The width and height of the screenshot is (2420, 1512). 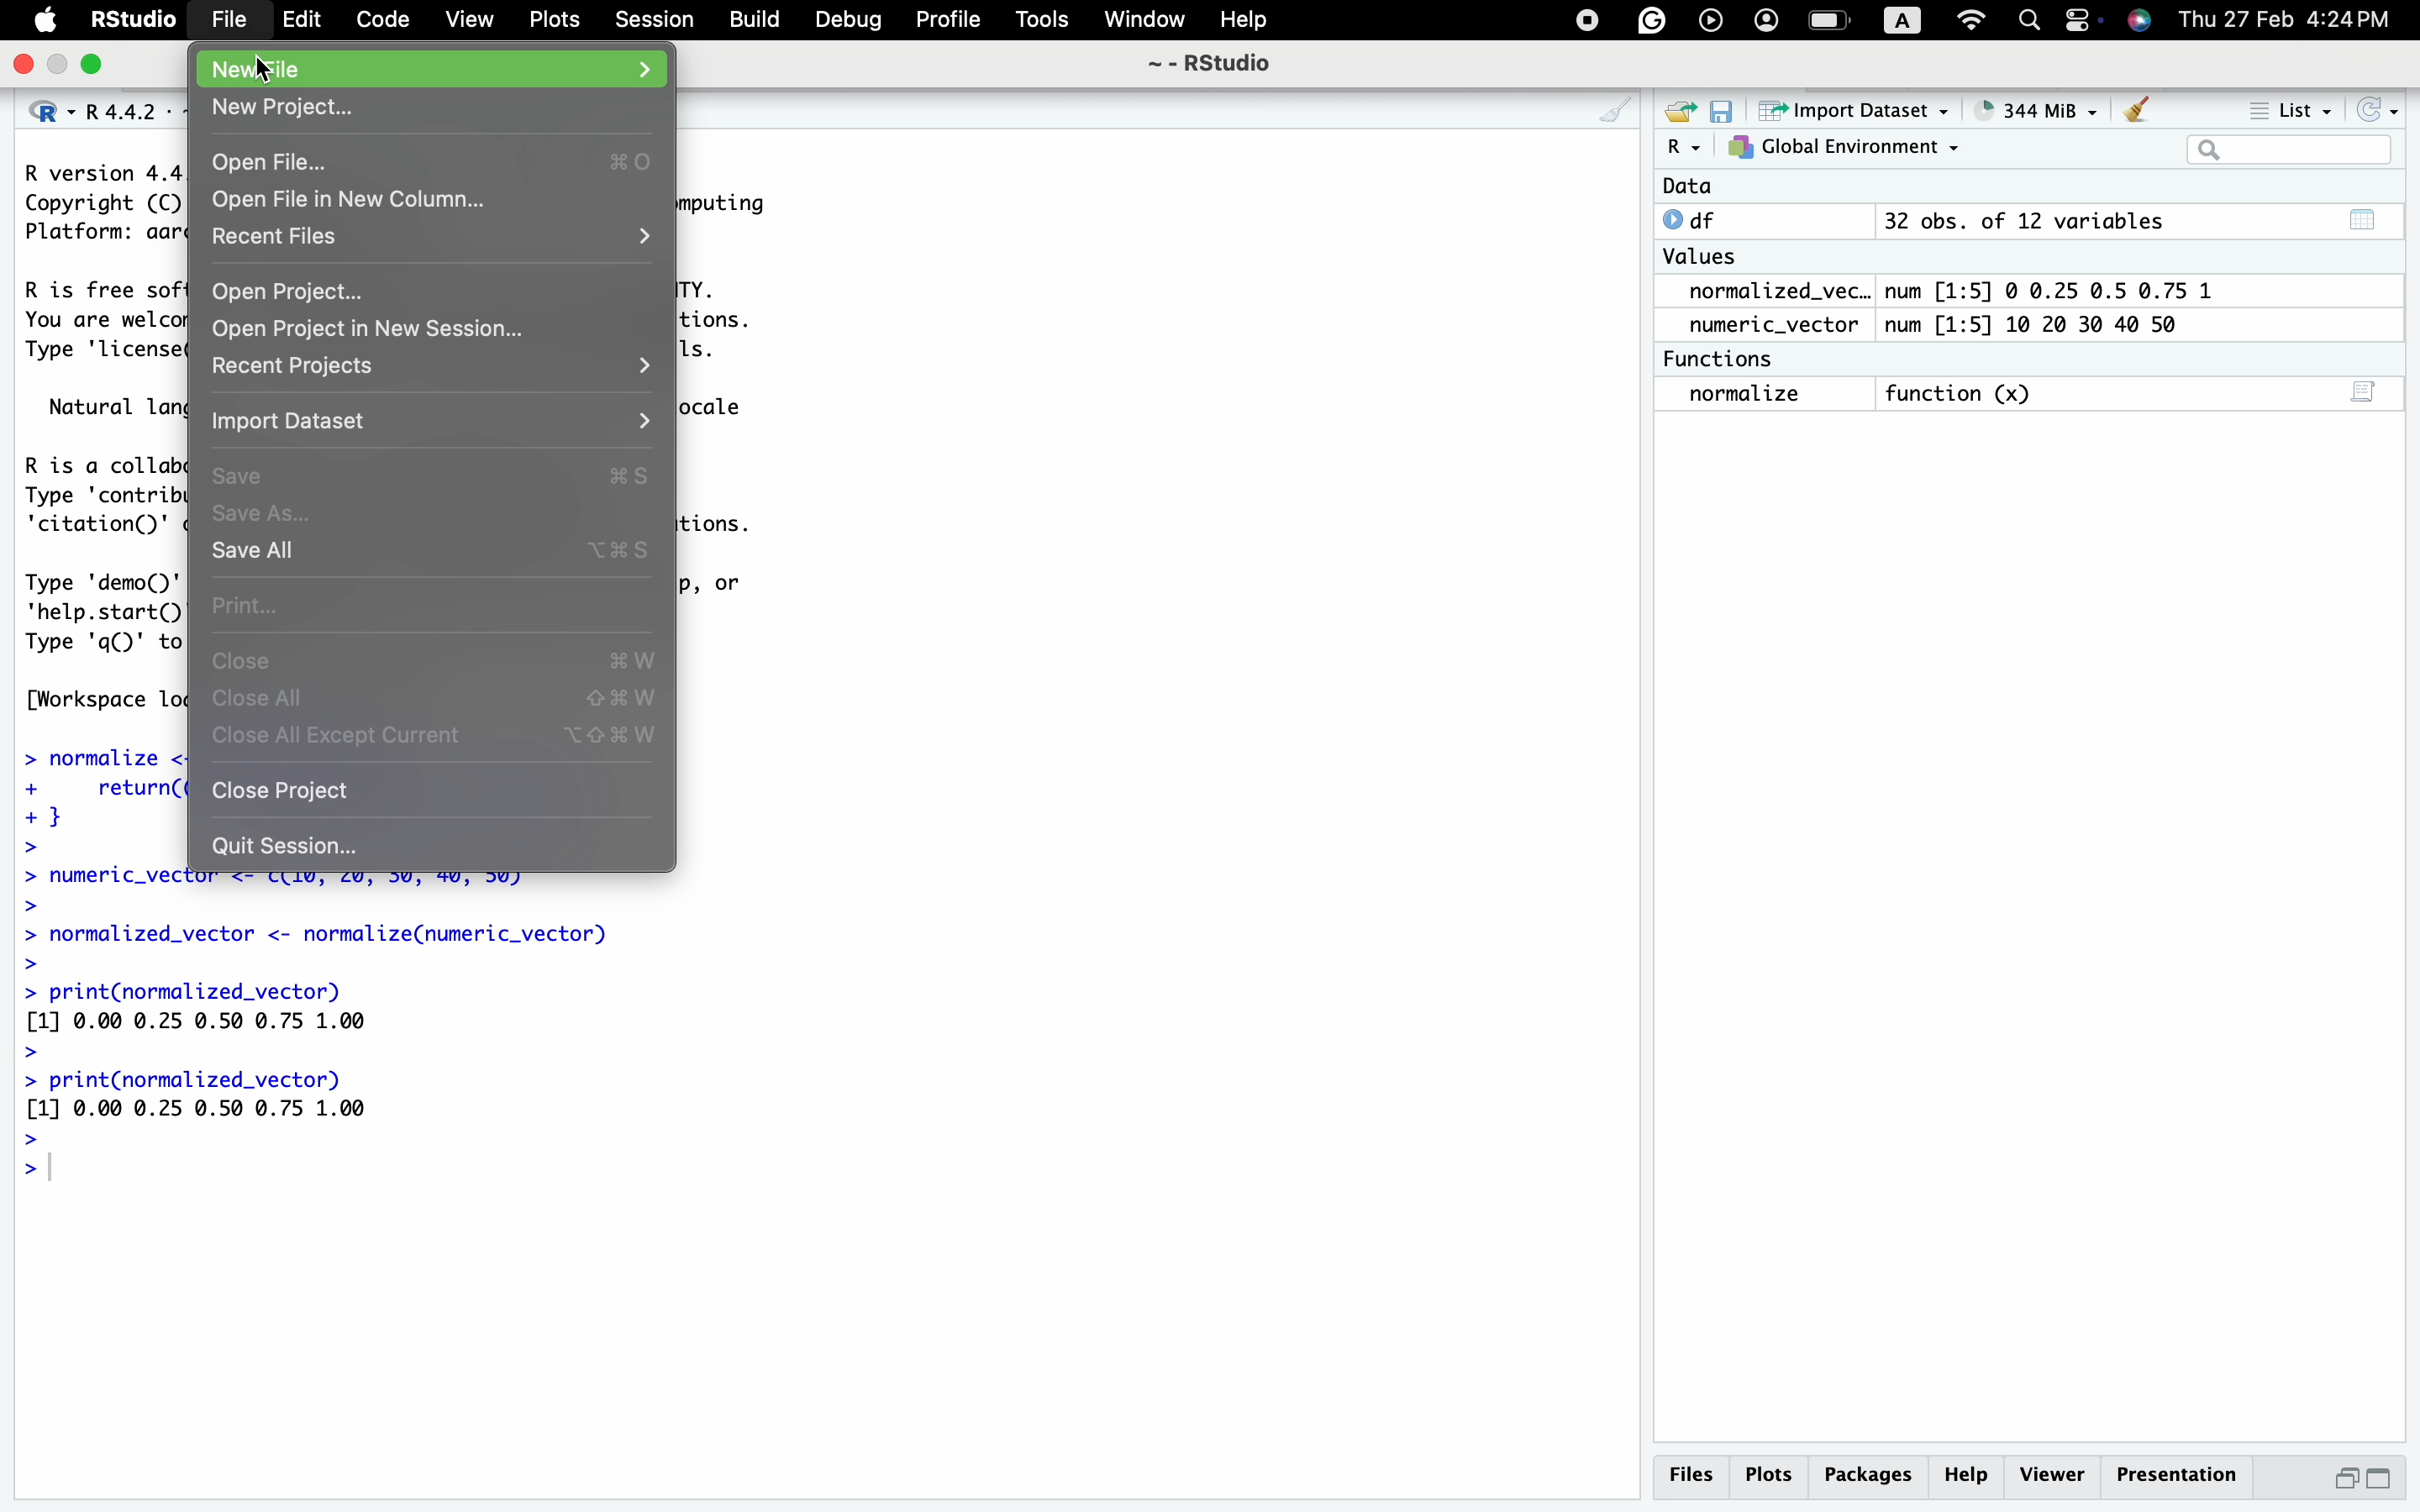 What do you see at coordinates (129, 112) in the screenshot?
I see `R 4.4.2 . ~/` at bounding box center [129, 112].